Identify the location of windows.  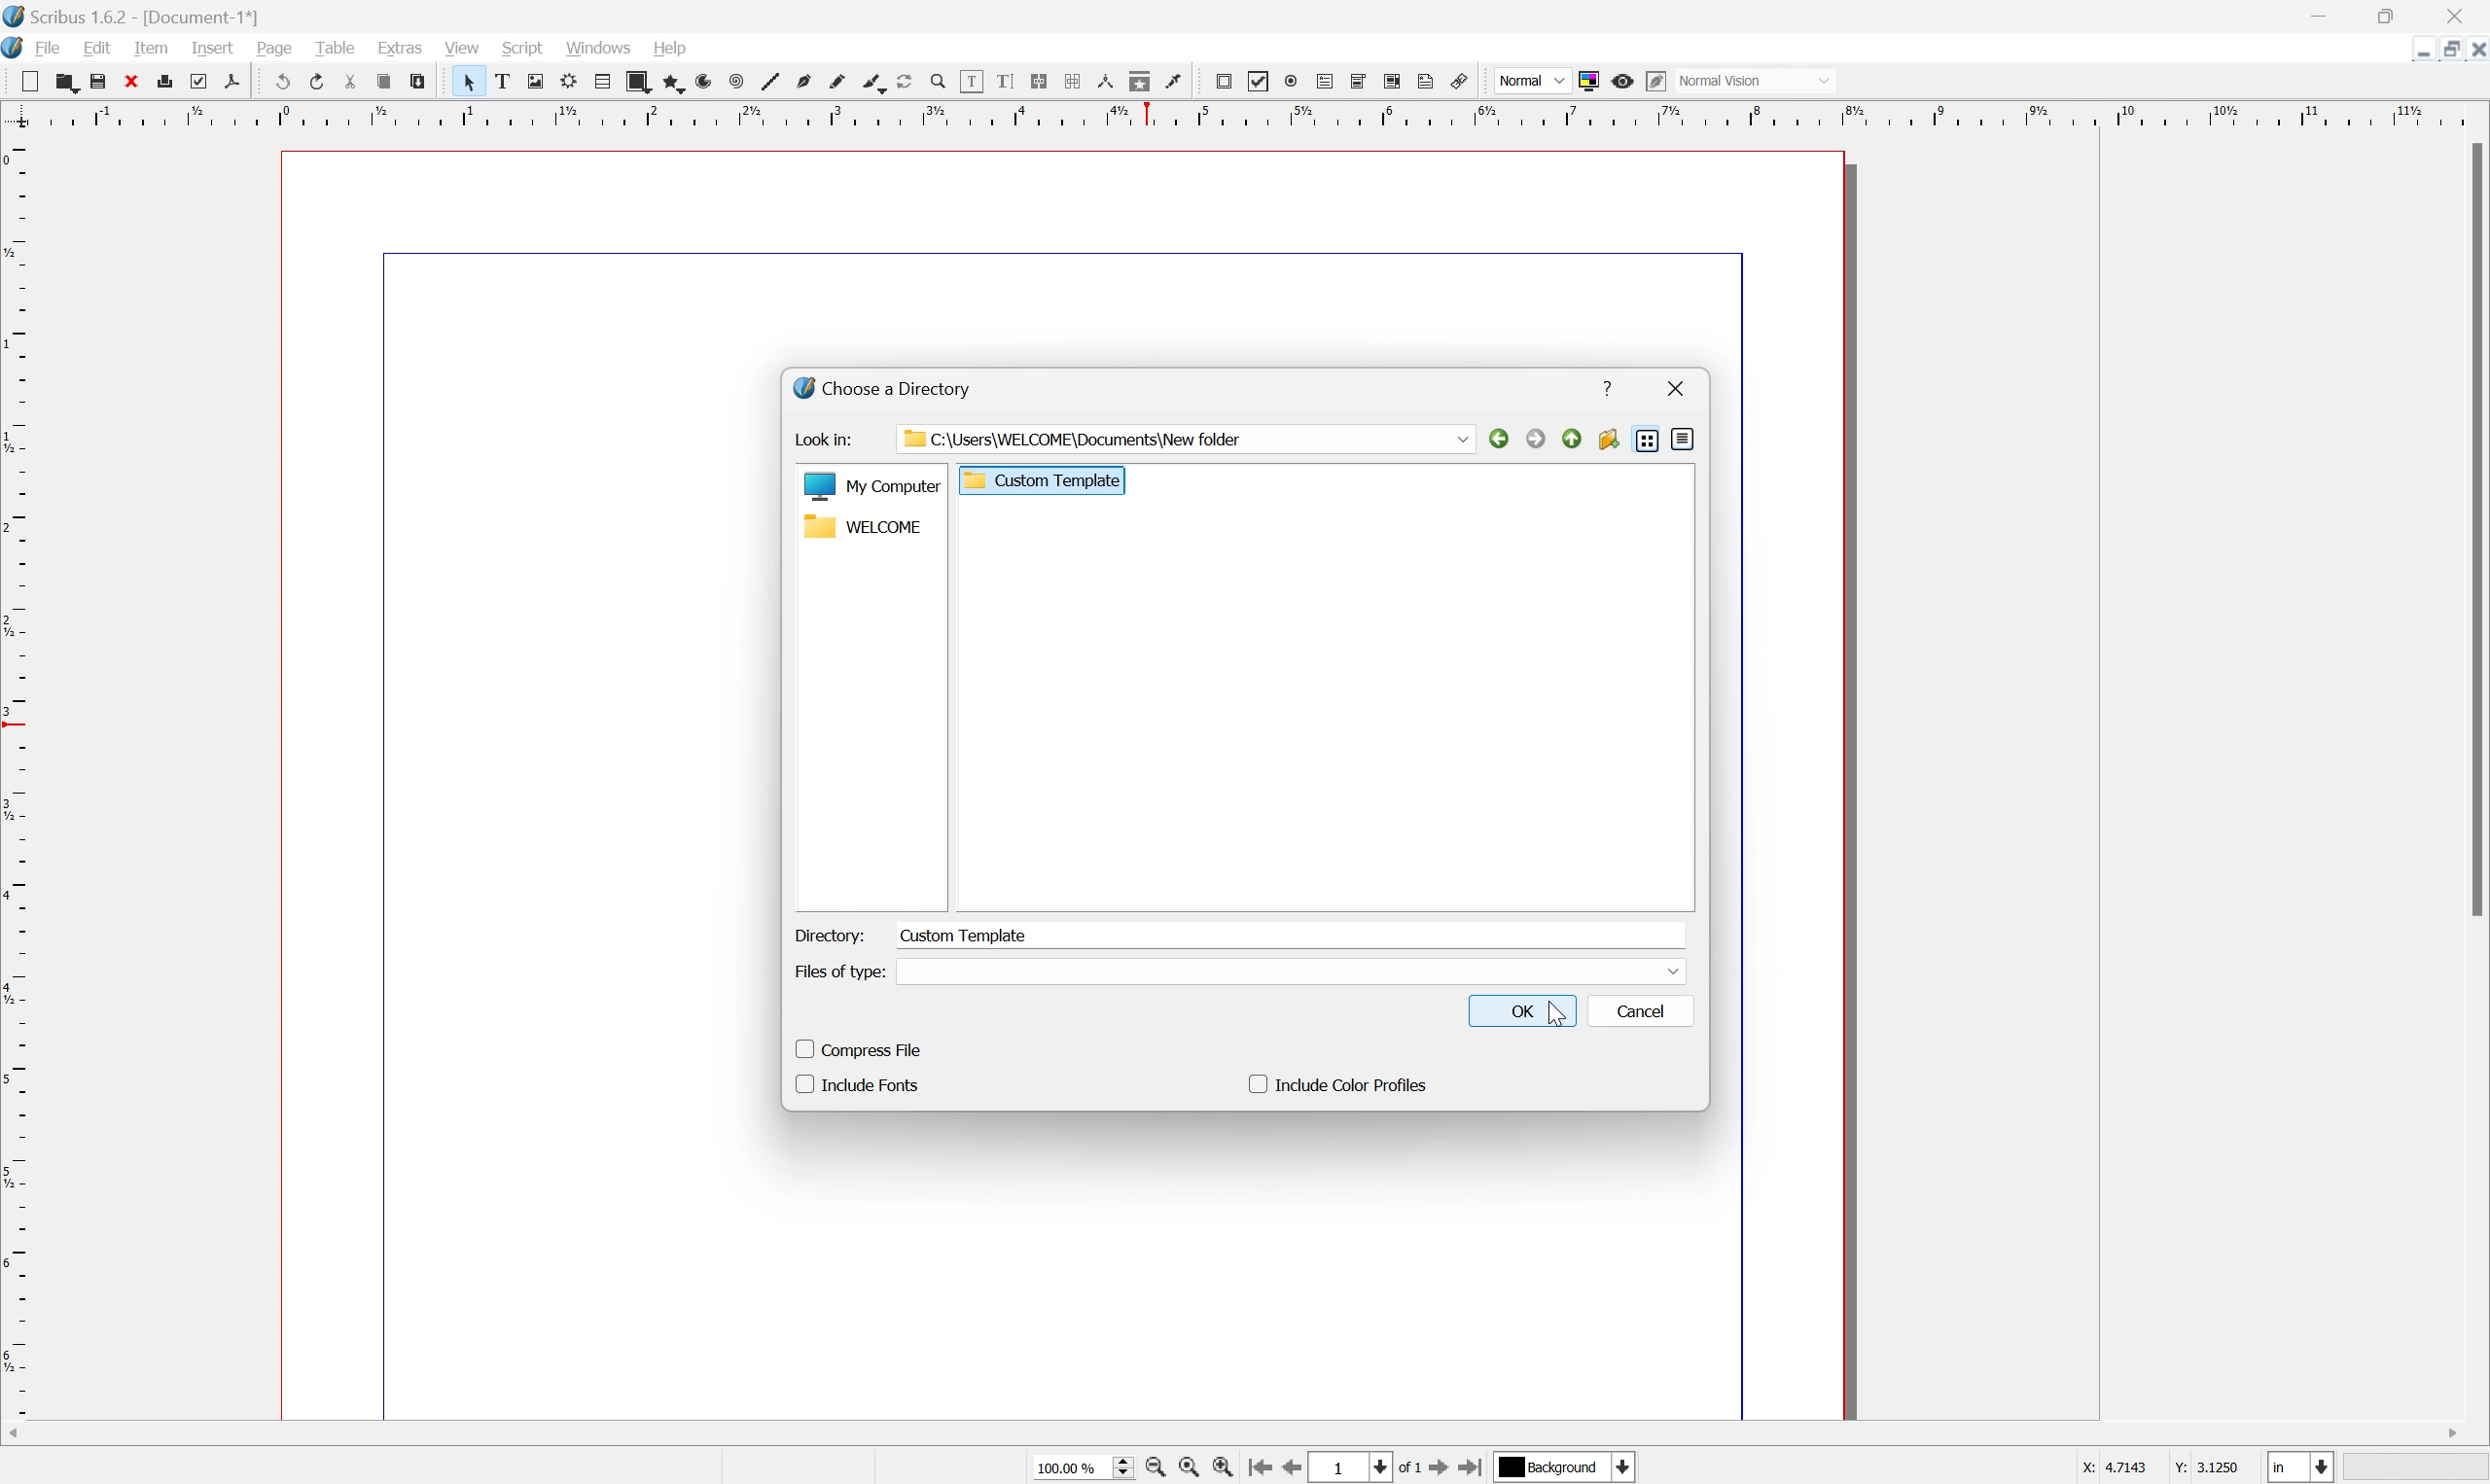
(598, 46).